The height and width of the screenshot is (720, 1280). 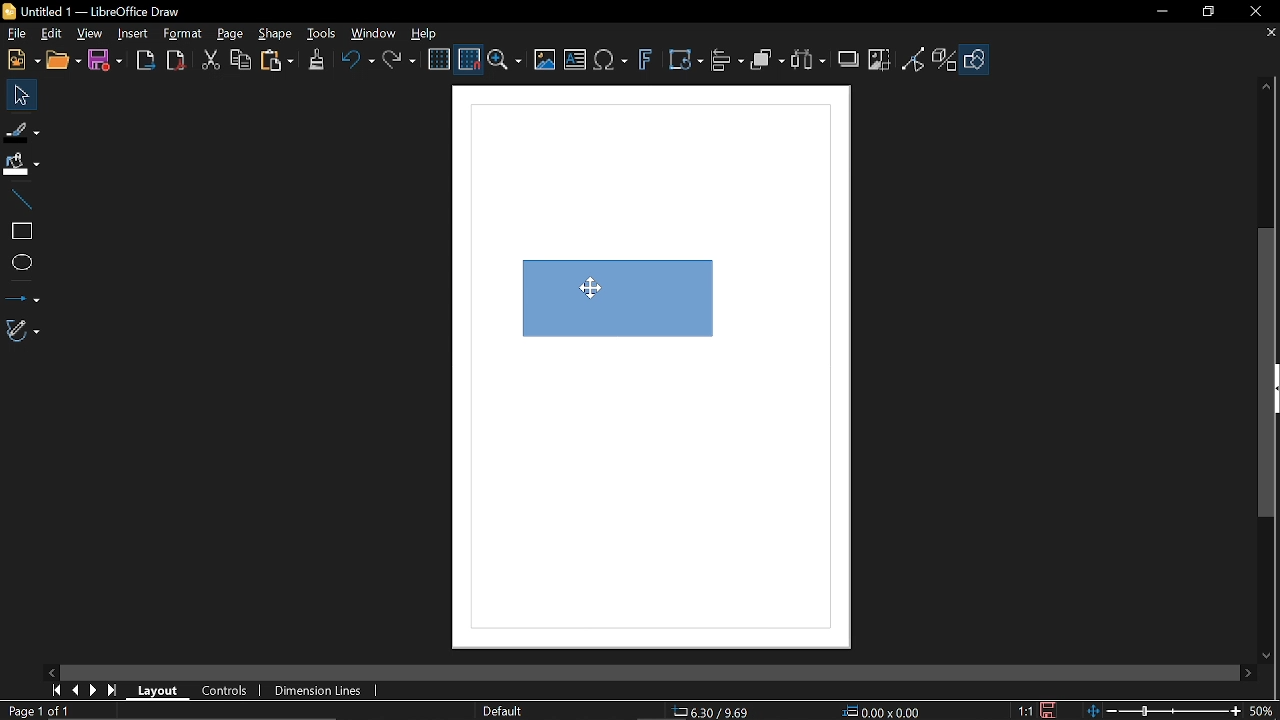 What do you see at coordinates (505, 61) in the screenshot?
I see `Zoom` at bounding box center [505, 61].